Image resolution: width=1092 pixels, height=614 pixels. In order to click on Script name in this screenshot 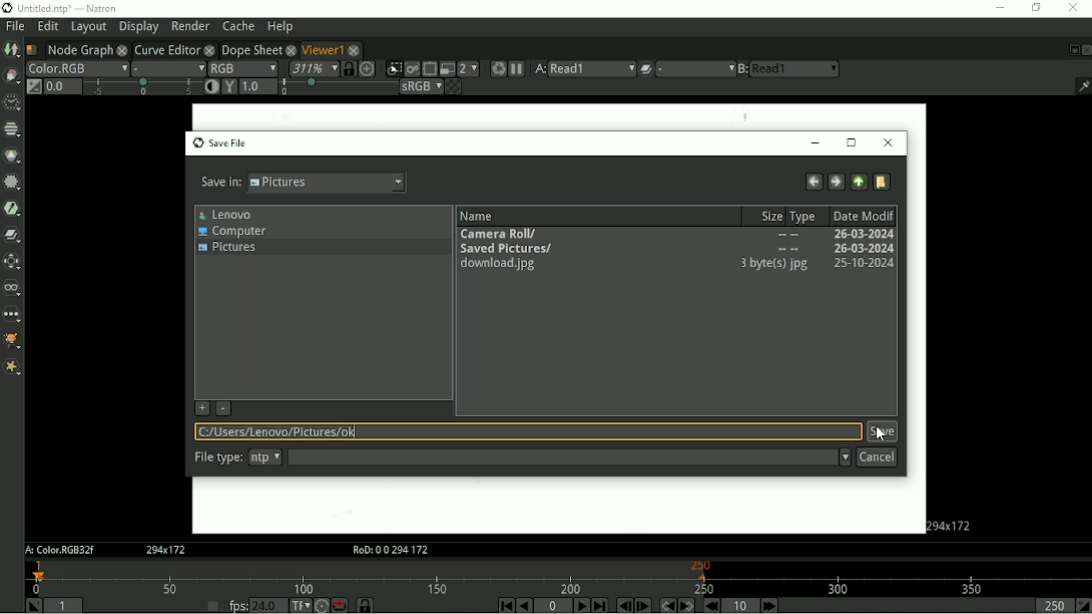, I will do `click(32, 50)`.